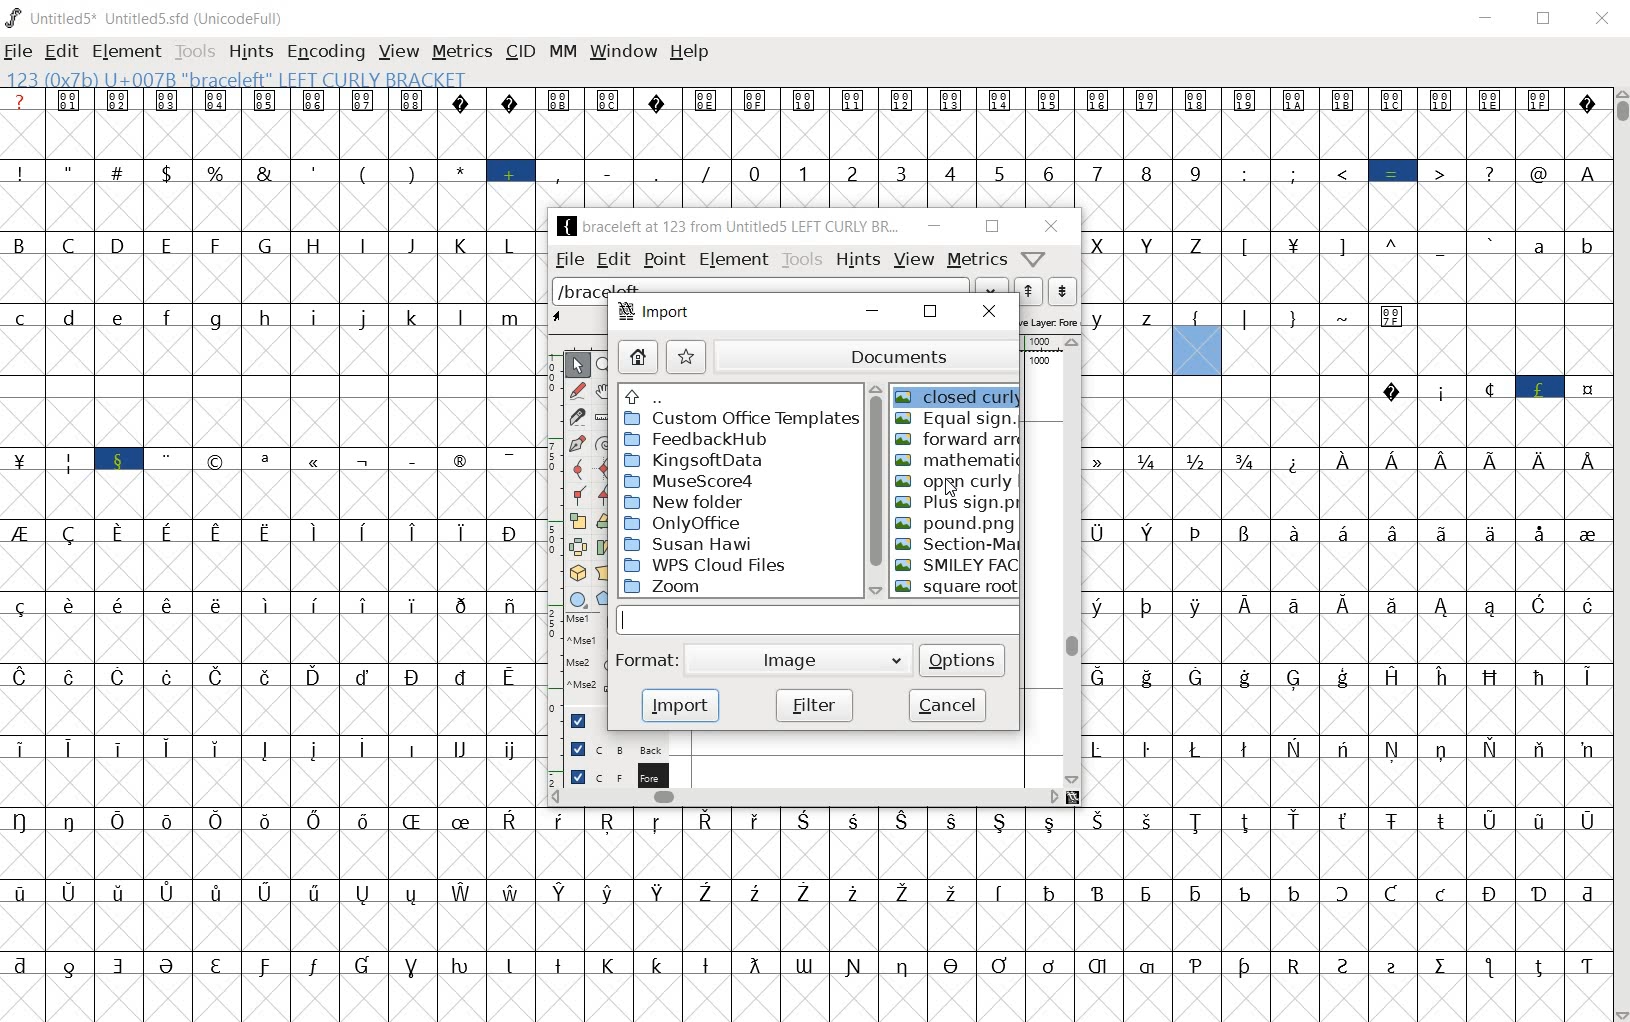 The image size is (1630, 1022). What do you see at coordinates (605, 547) in the screenshot?
I see `Rotate the selection` at bounding box center [605, 547].